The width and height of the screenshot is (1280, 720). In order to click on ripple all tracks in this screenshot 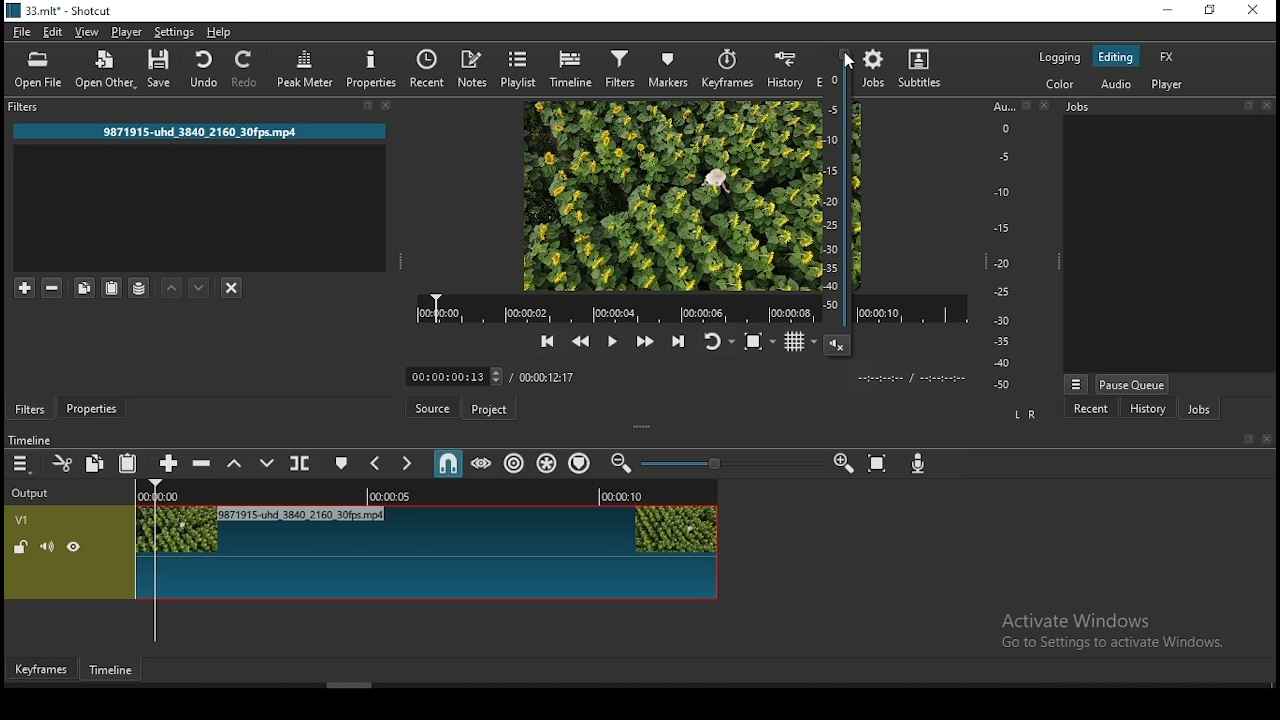, I will do `click(546, 463)`.